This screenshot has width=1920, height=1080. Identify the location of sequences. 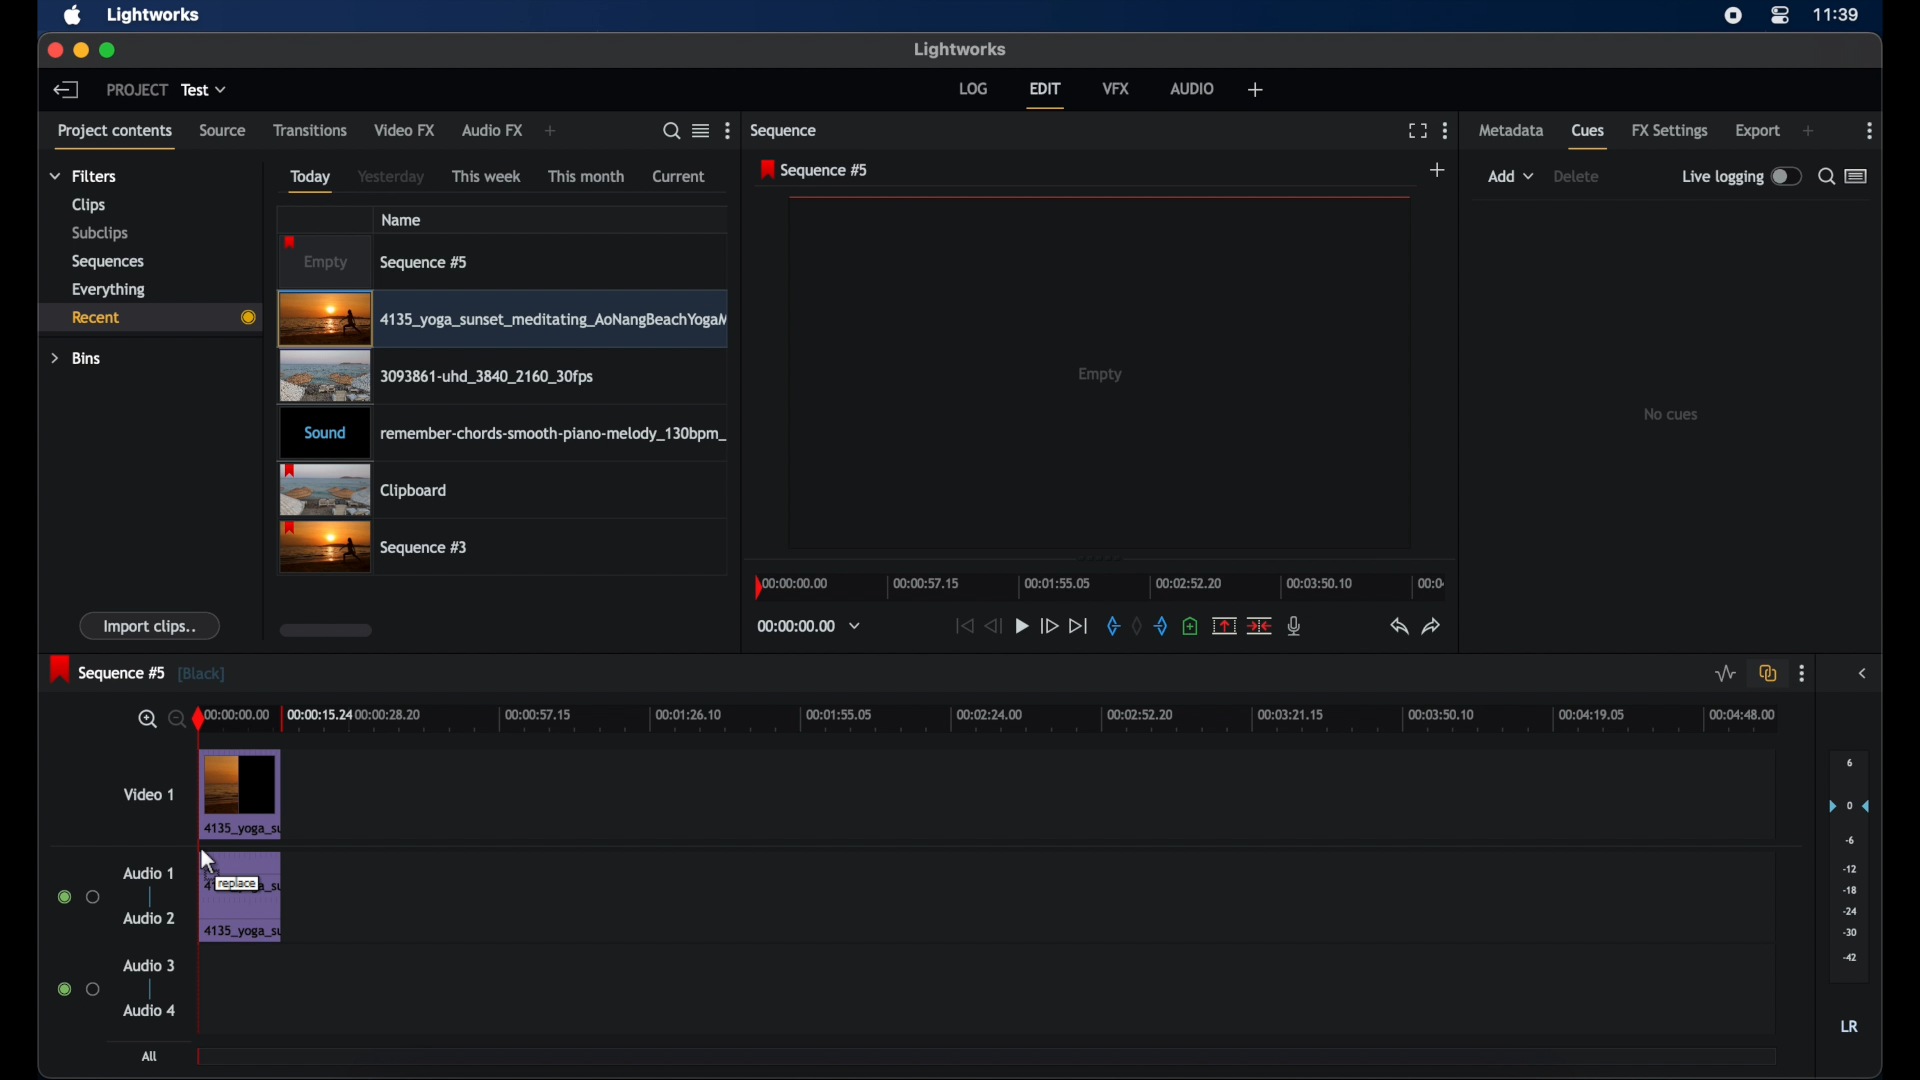
(107, 262).